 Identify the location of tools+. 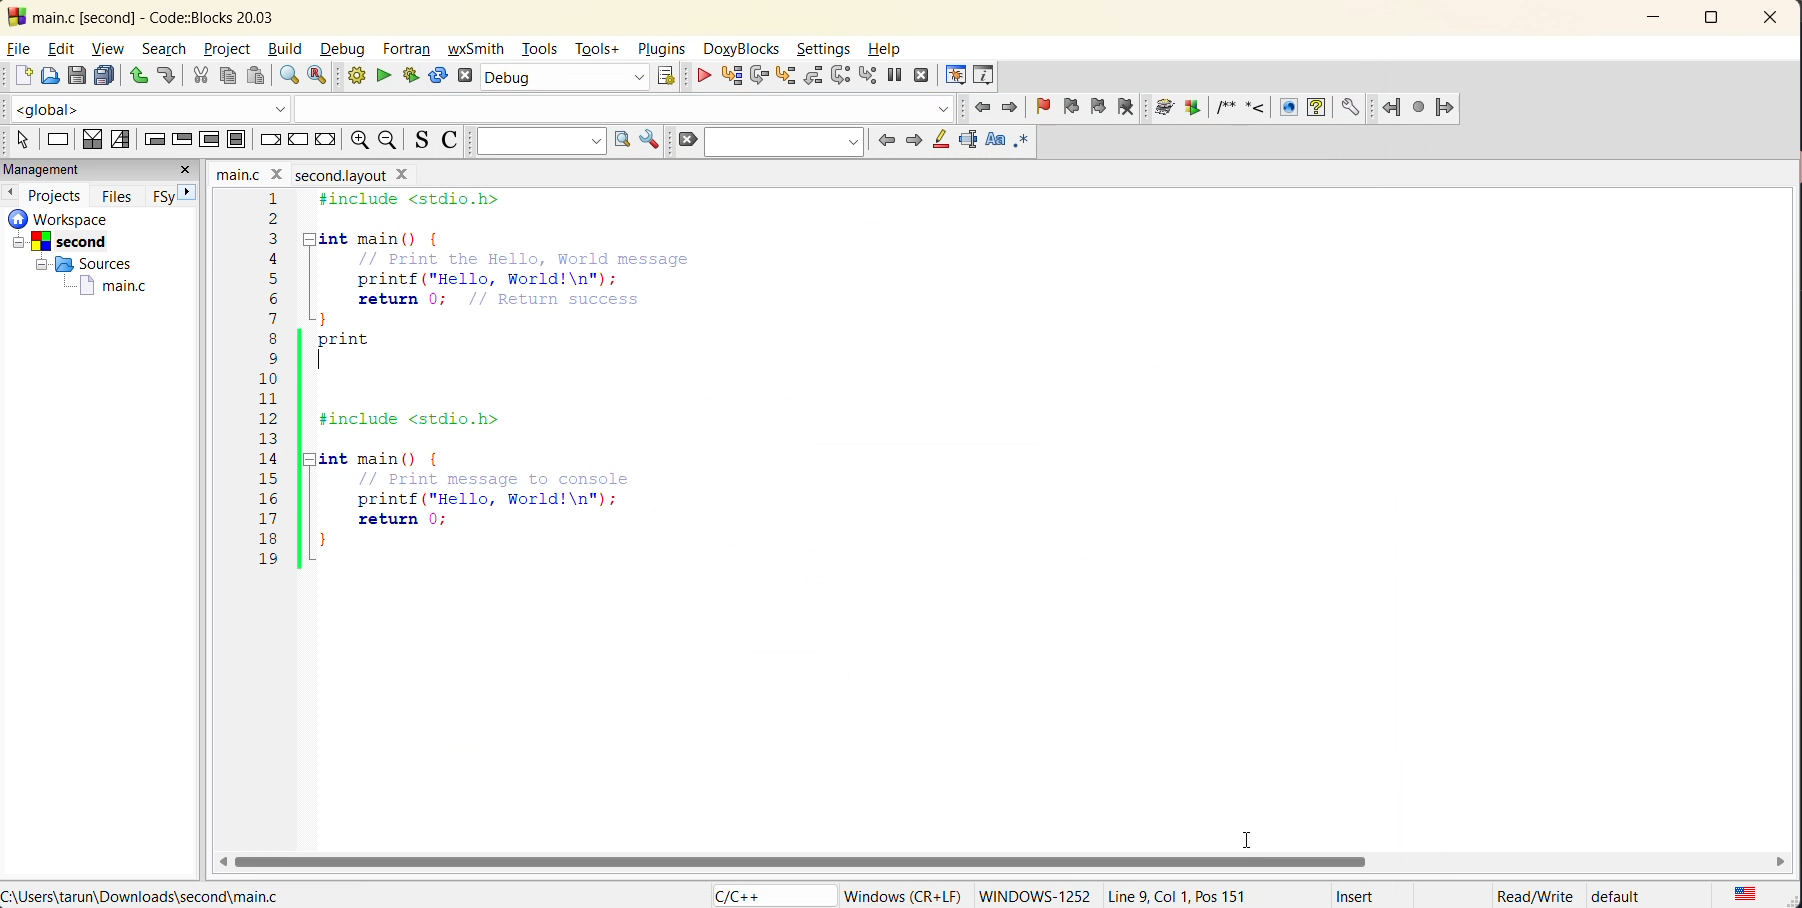
(599, 47).